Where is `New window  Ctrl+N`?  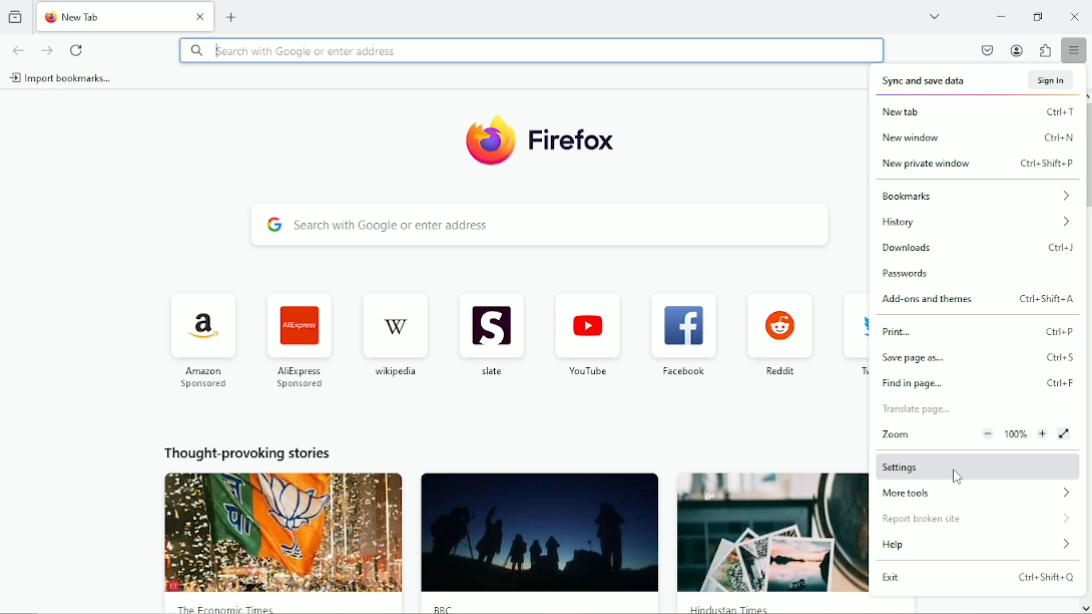
New window  Ctrl+N is located at coordinates (976, 137).